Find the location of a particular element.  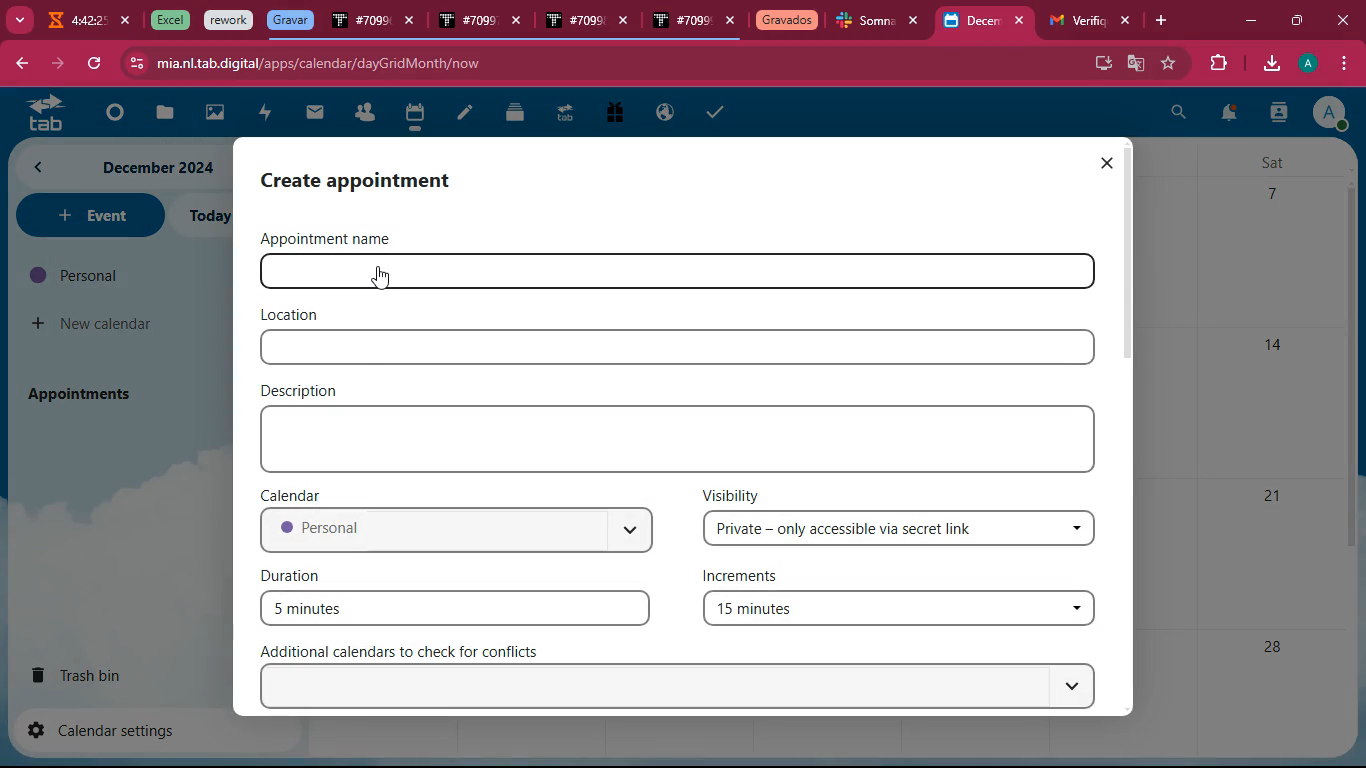

calendar is located at coordinates (414, 116).